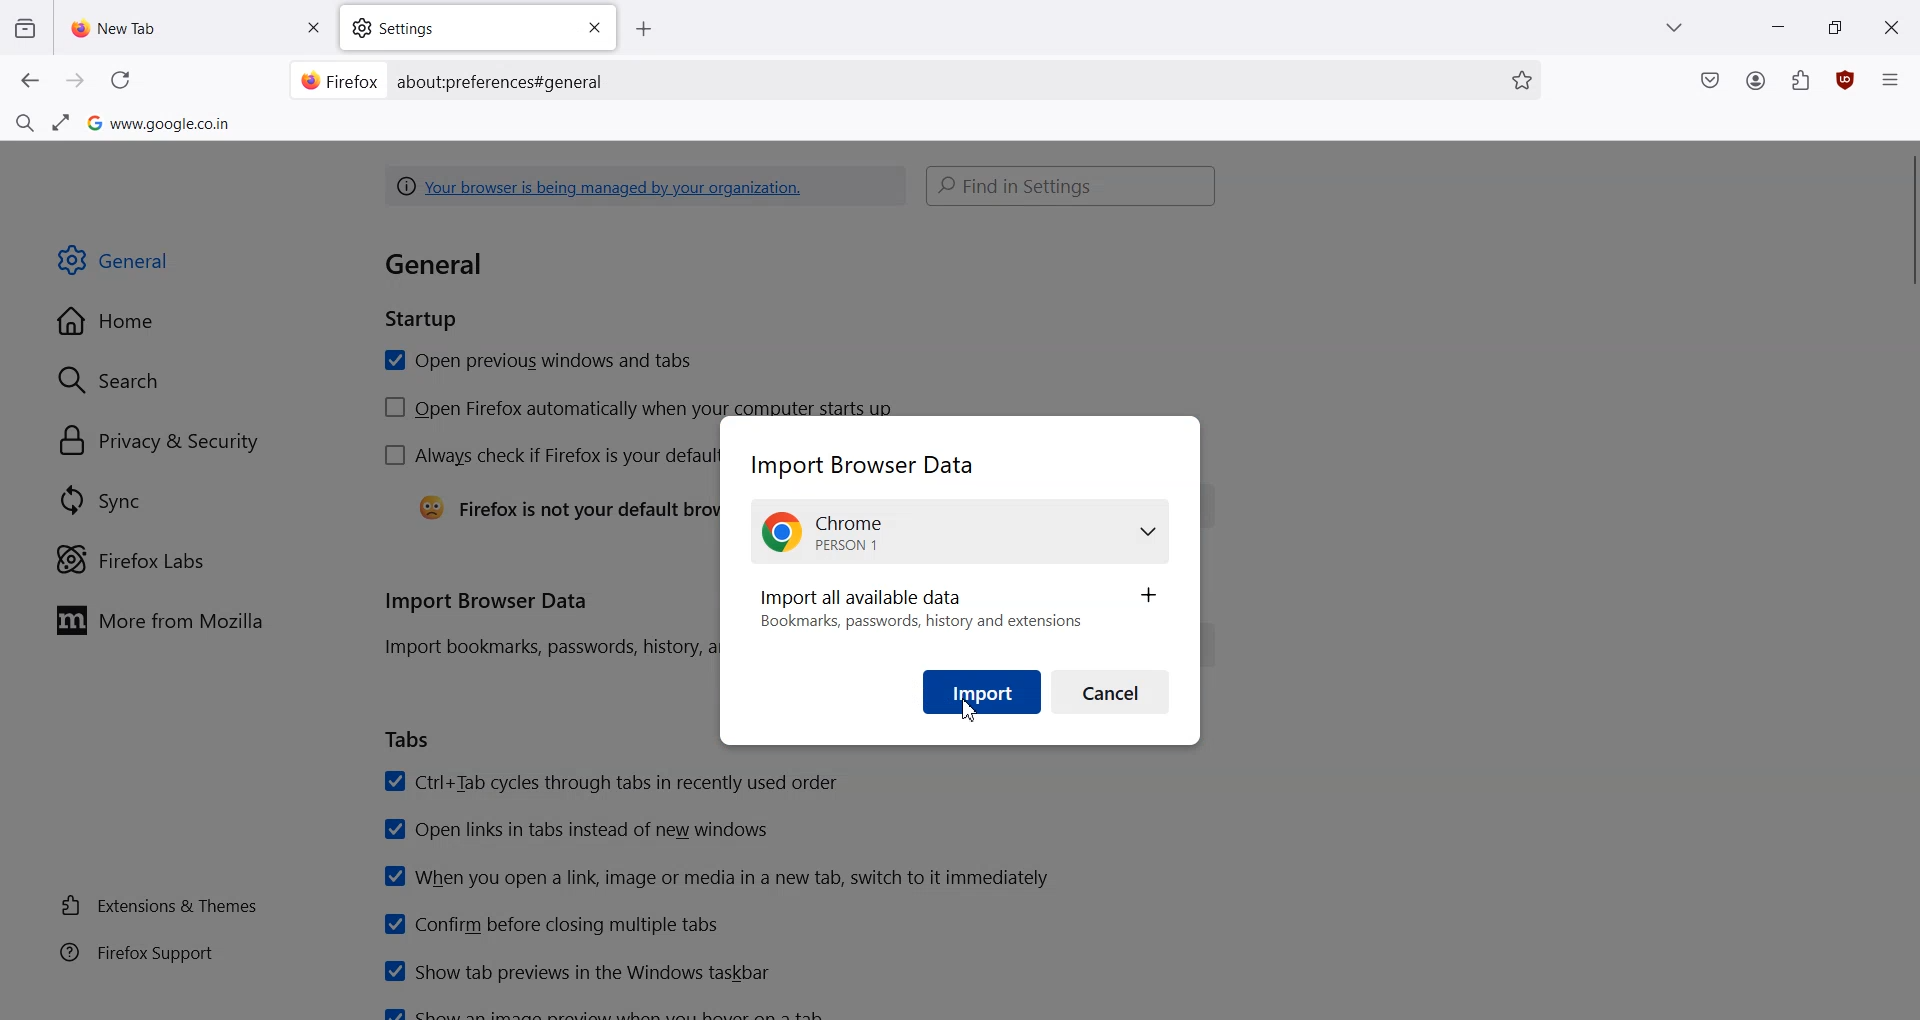 This screenshot has height=1020, width=1920. Describe the element at coordinates (134, 559) in the screenshot. I see `Firefox Labs` at that location.